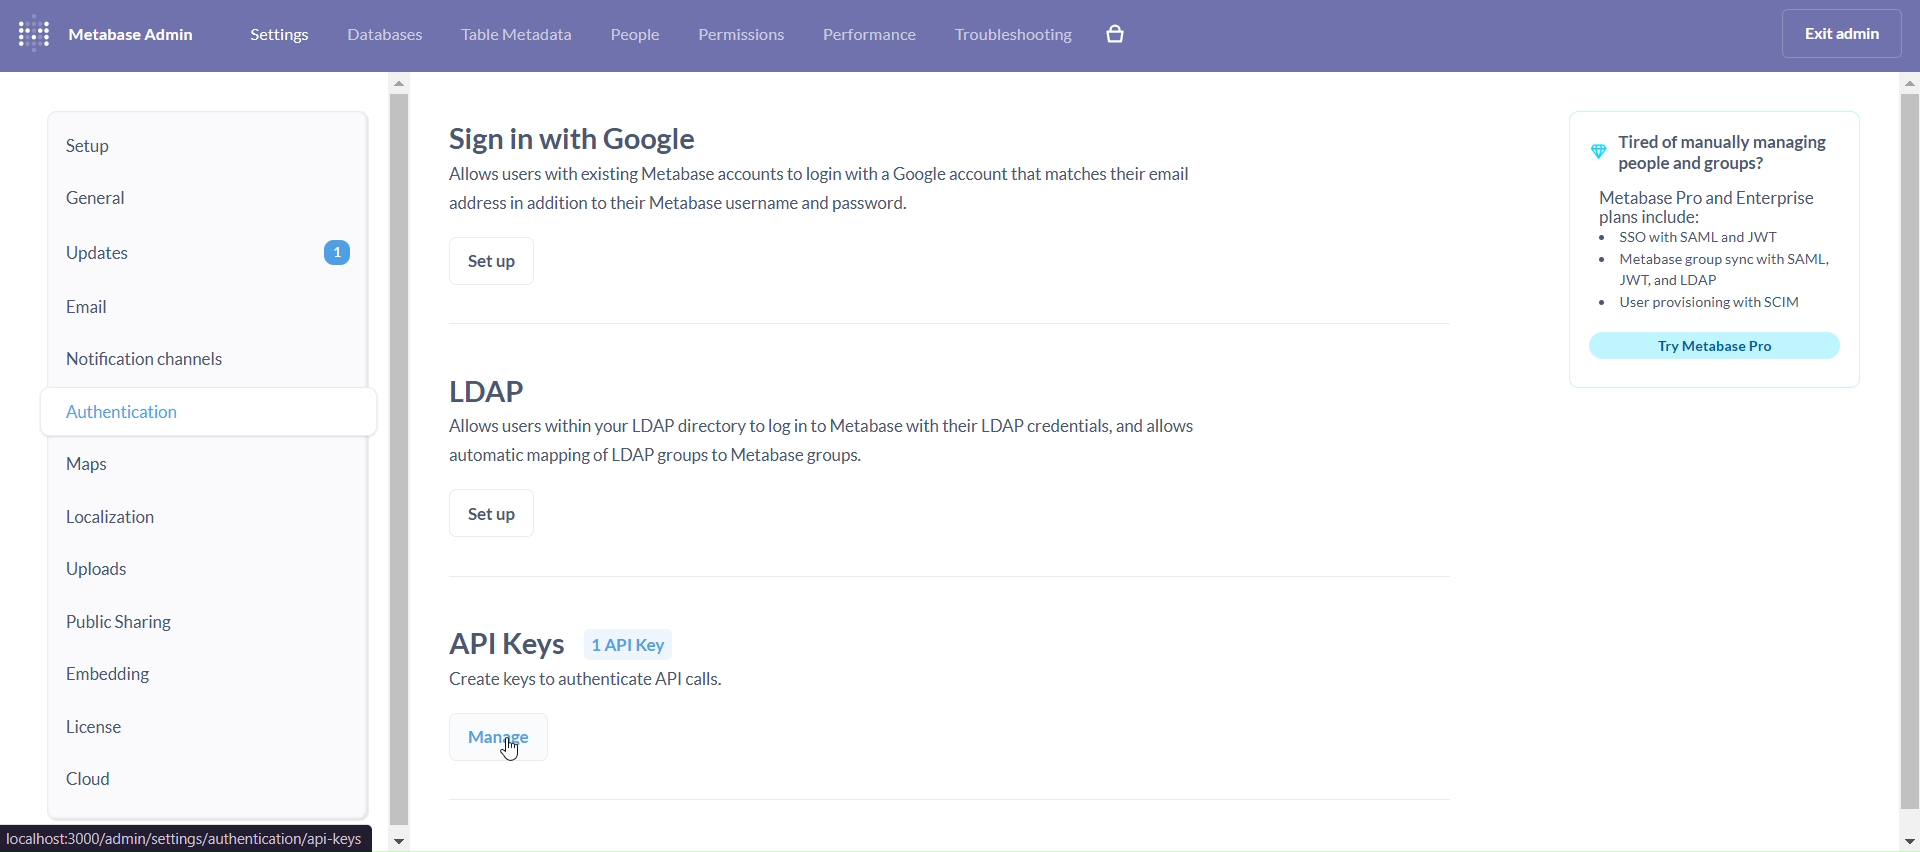 The height and width of the screenshot is (852, 1920). What do you see at coordinates (516, 751) in the screenshot?
I see `cursor` at bounding box center [516, 751].